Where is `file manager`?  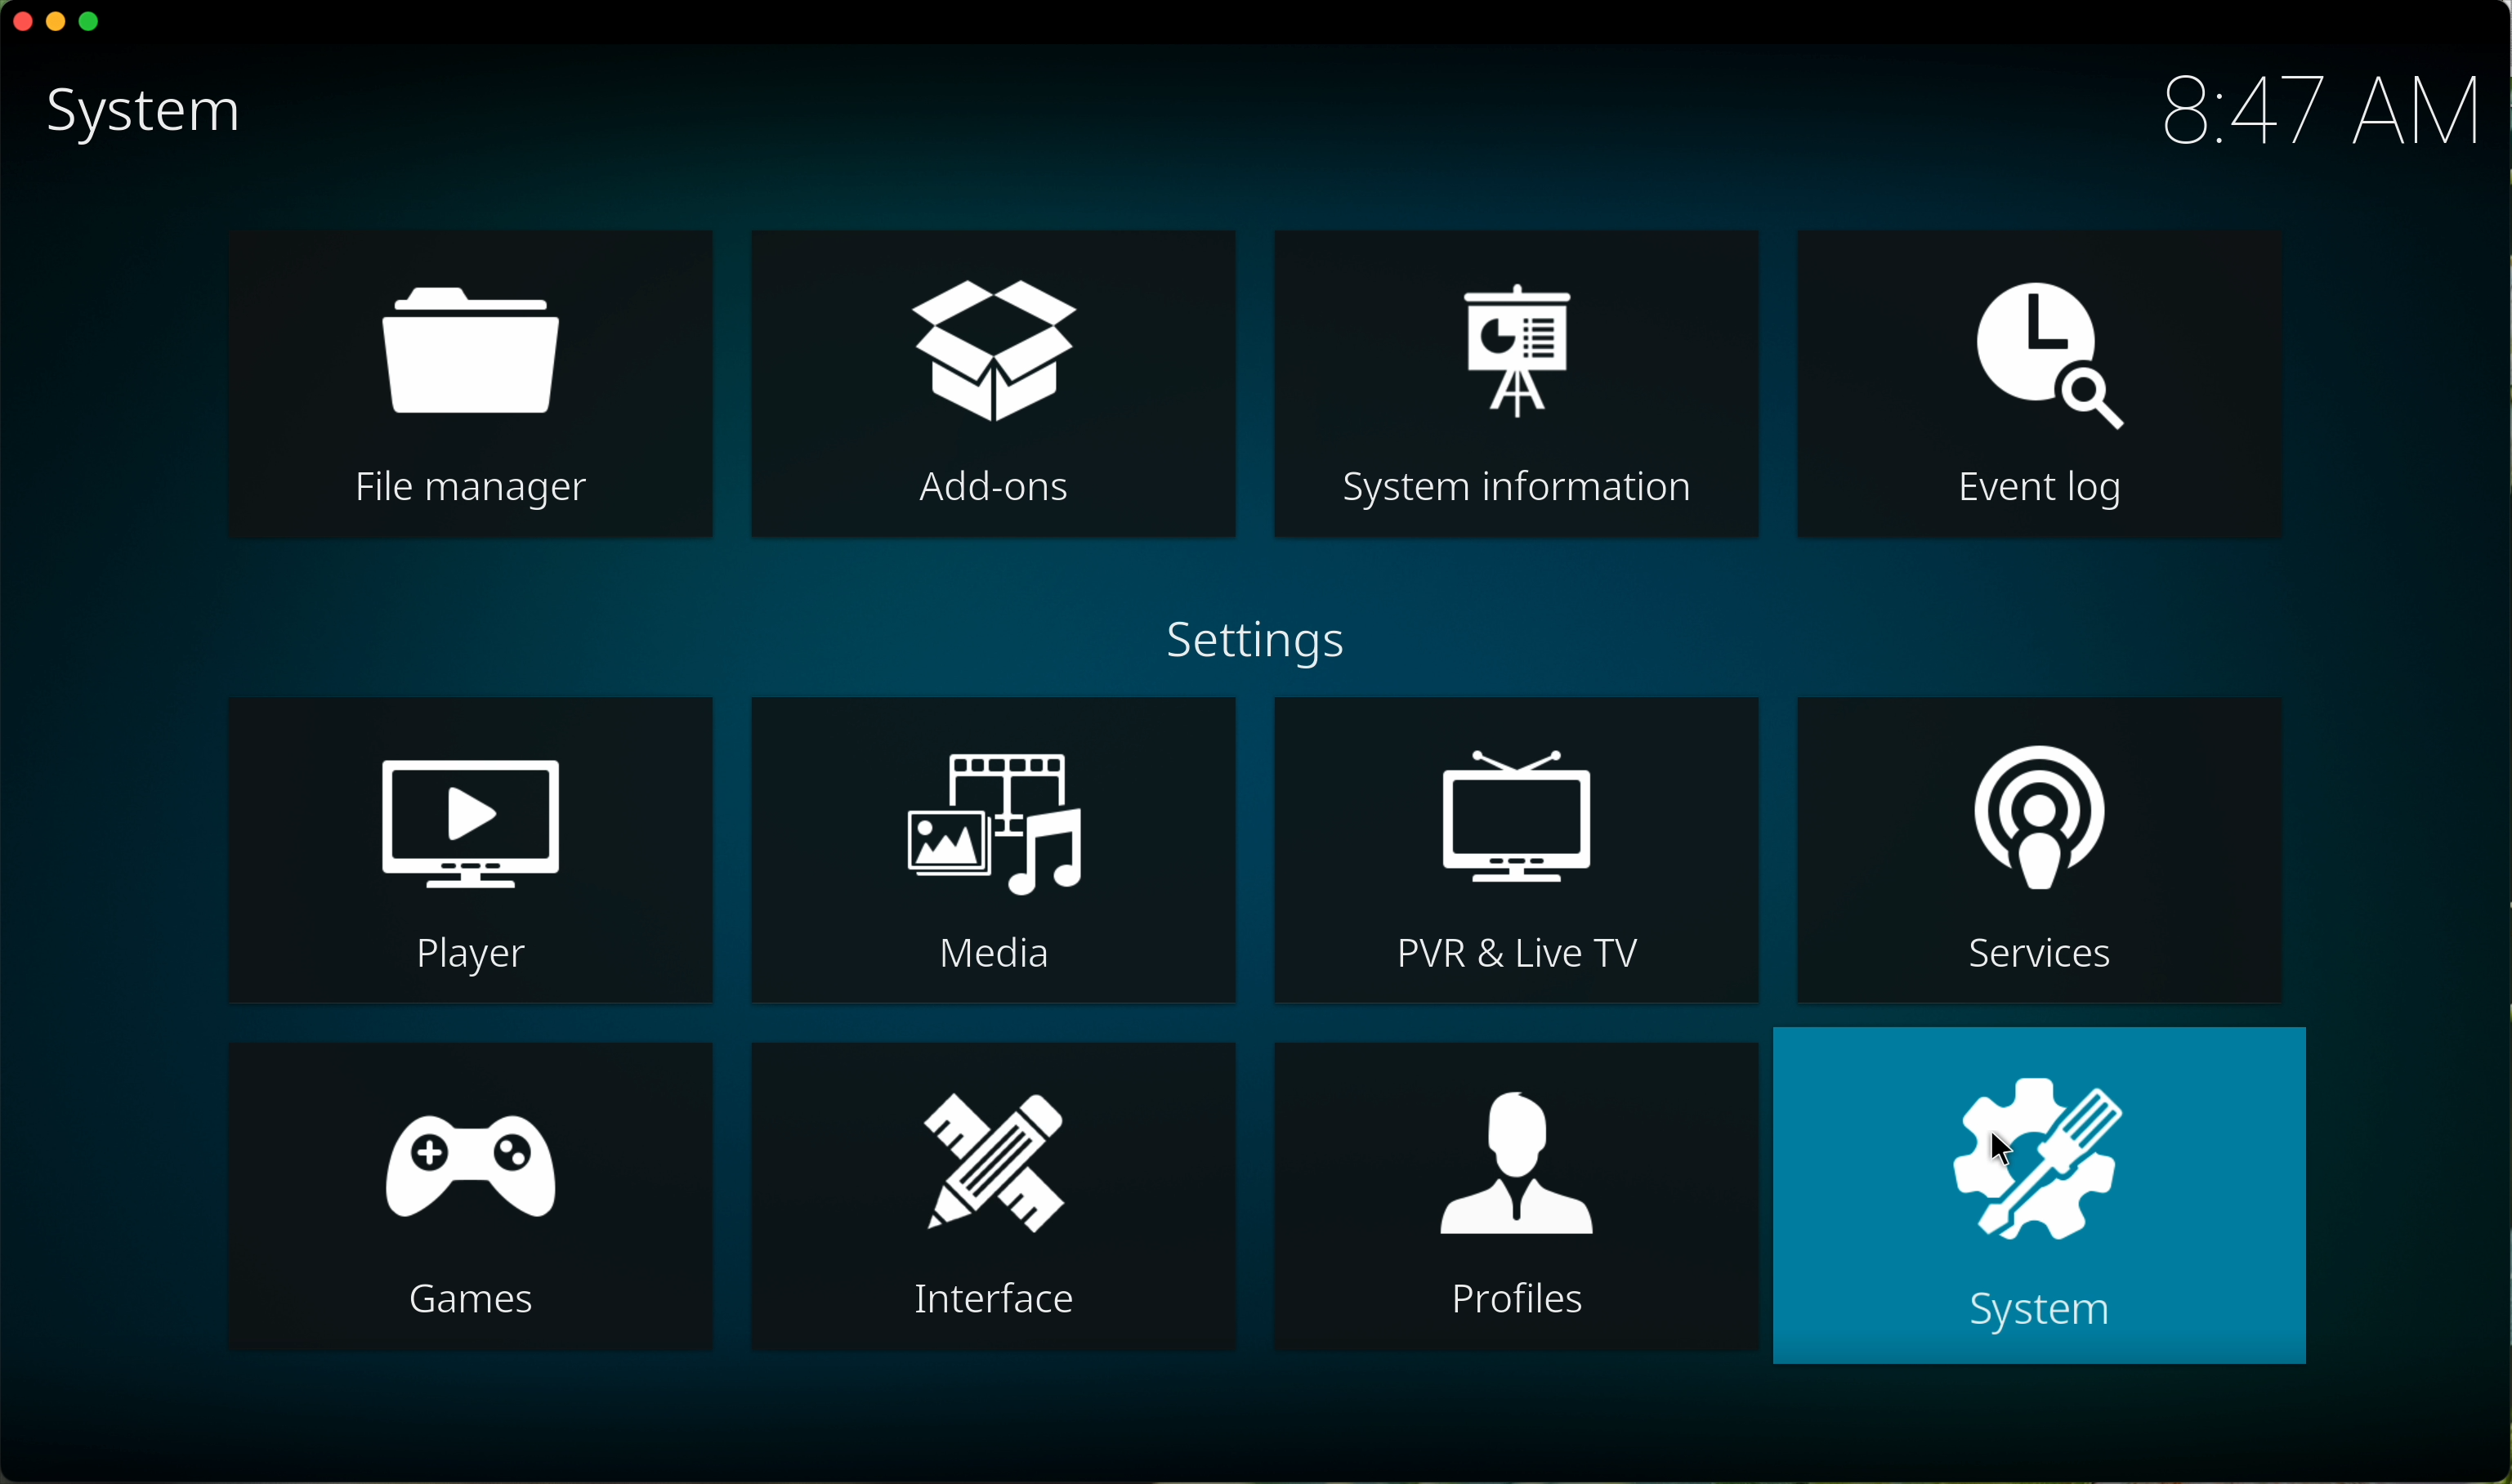
file manager is located at coordinates (474, 383).